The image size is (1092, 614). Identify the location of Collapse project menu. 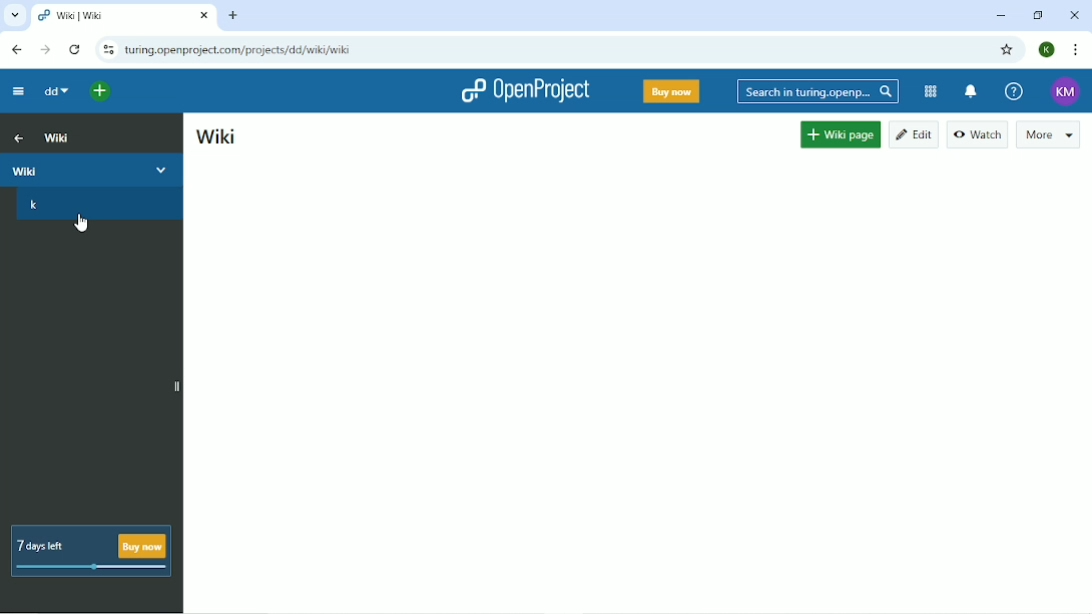
(18, 91).